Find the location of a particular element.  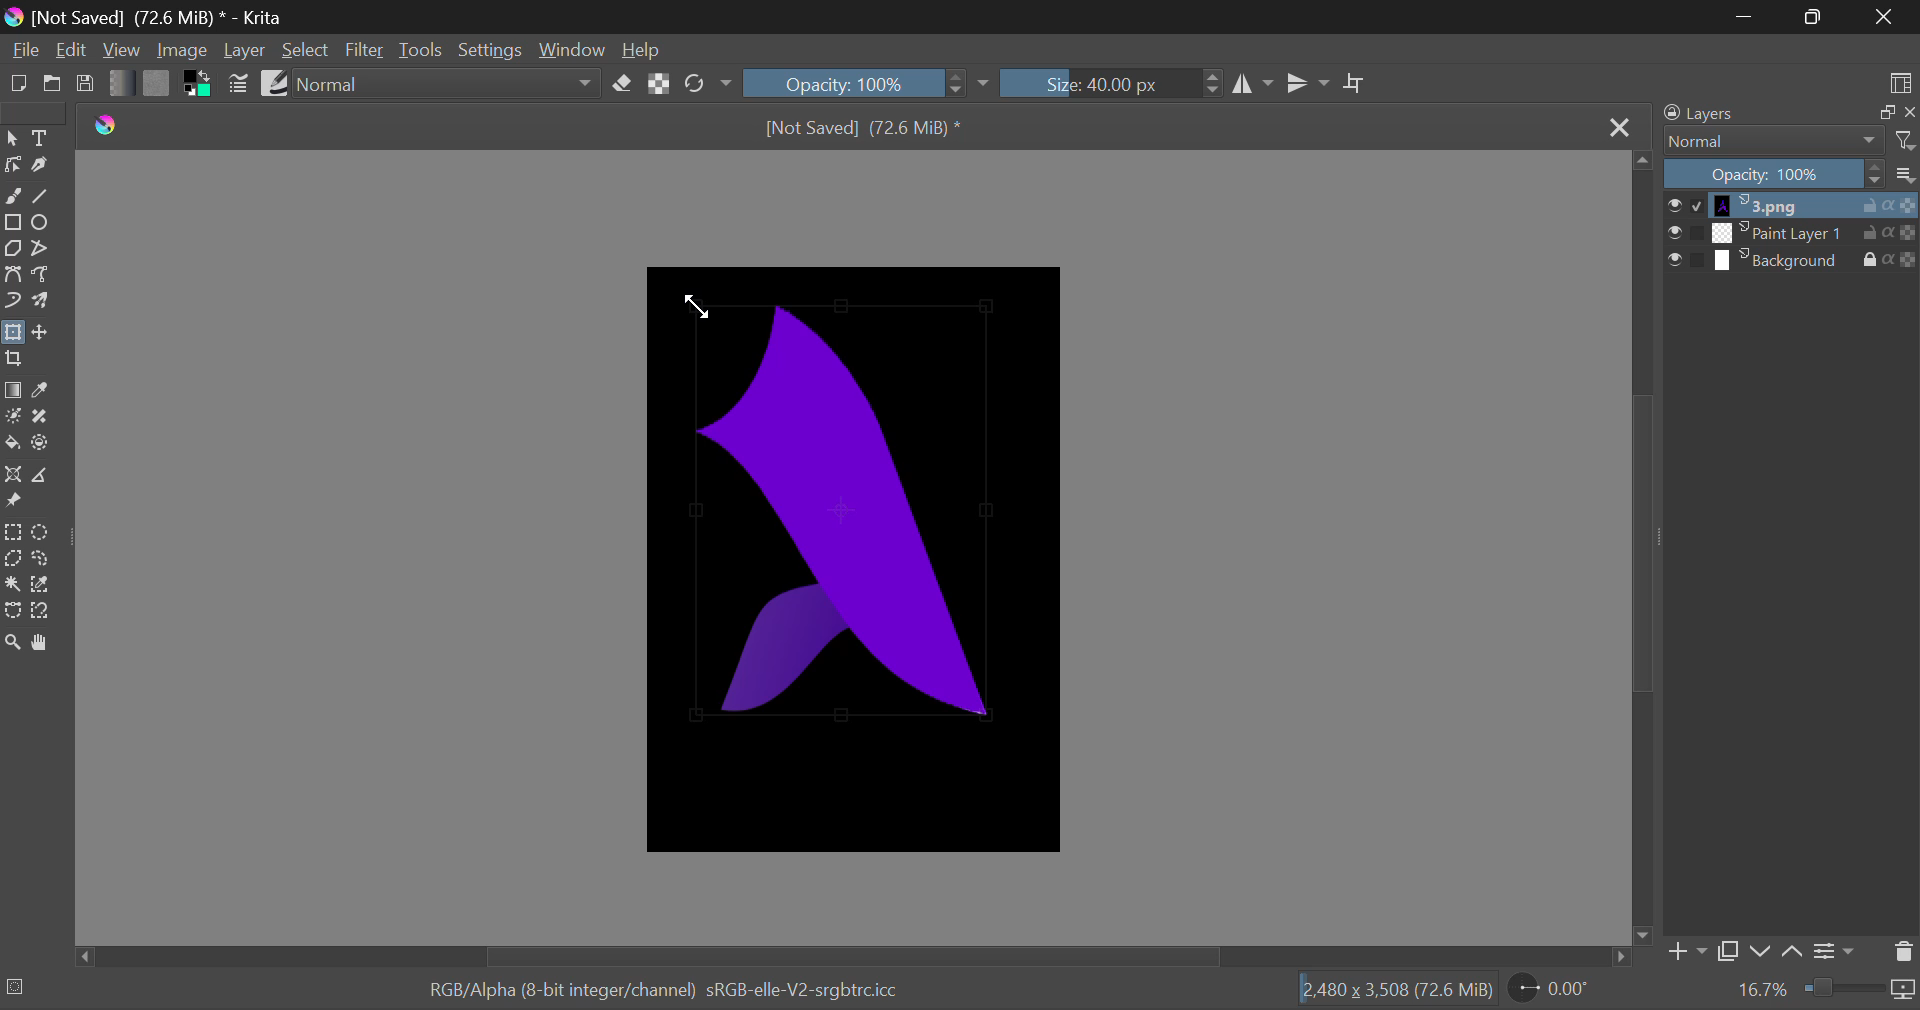

Line is located at coordinates (43, 197).